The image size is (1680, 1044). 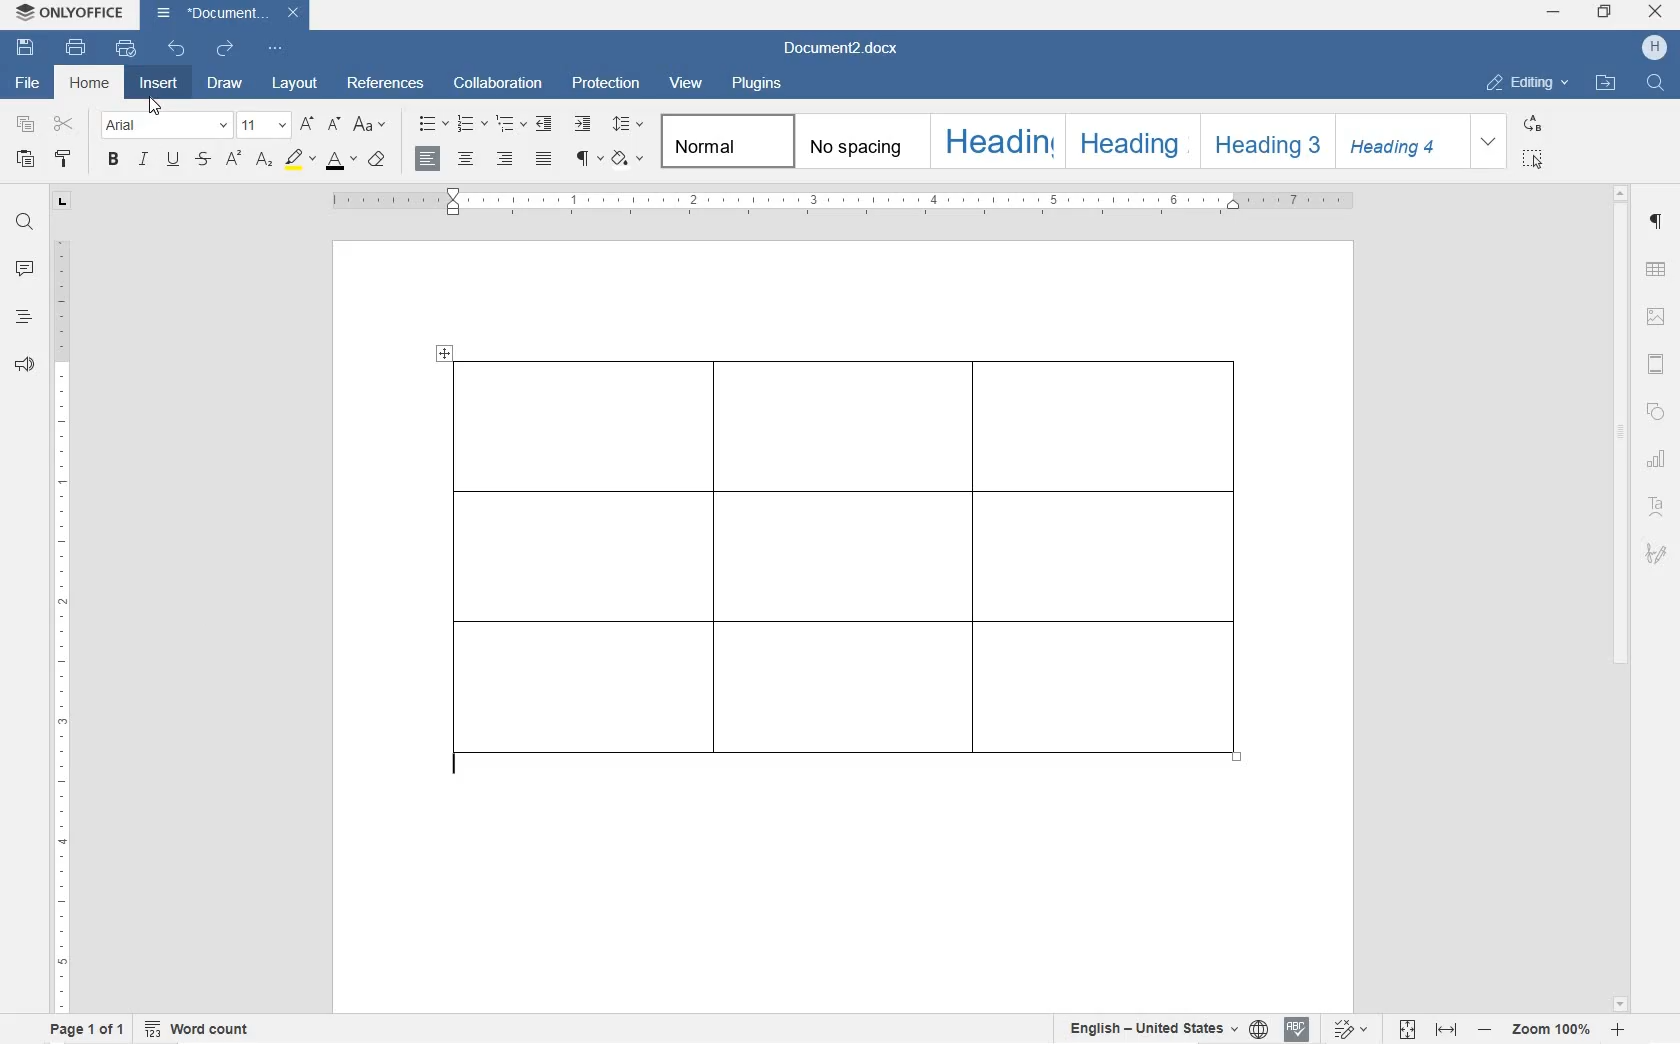 I want to click on underline, so click(x=173, y=160).